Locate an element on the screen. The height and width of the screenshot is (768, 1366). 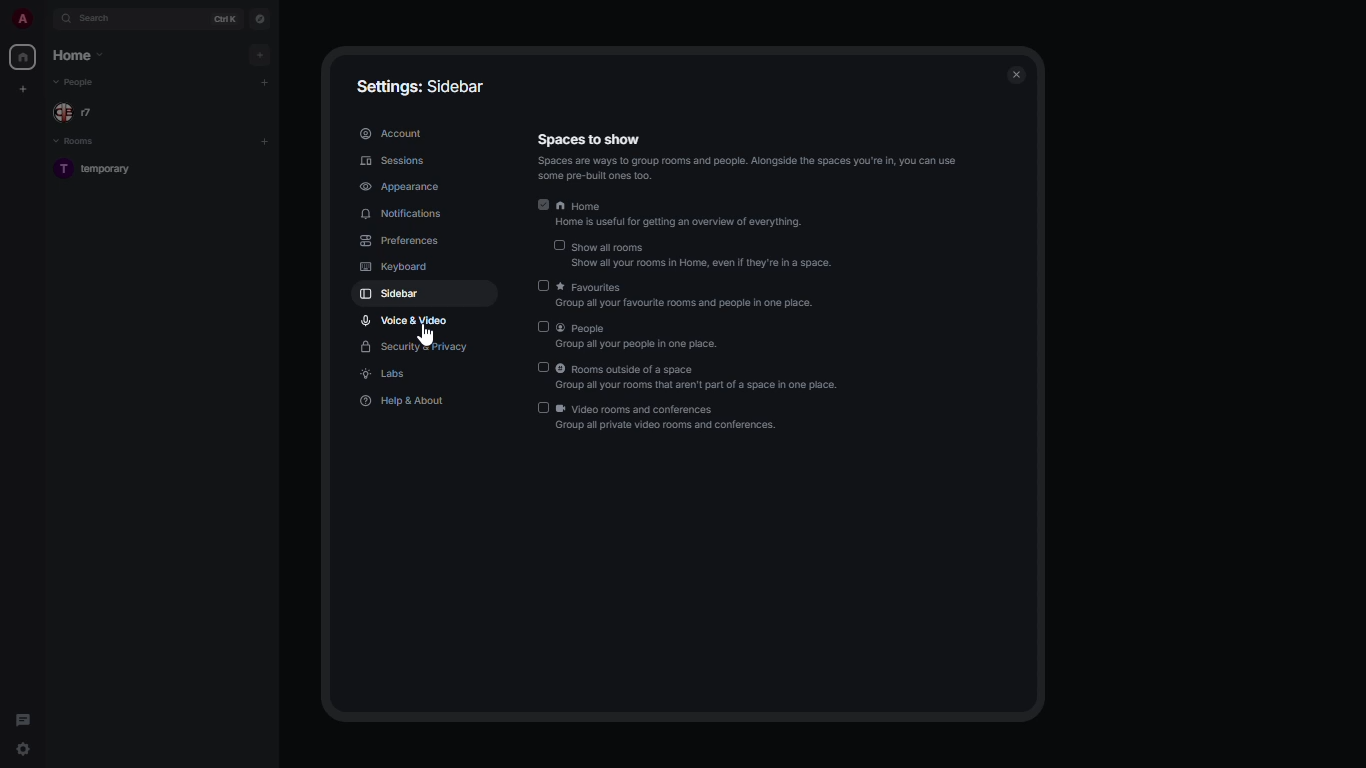
expand is located at coordinates (47, 19).